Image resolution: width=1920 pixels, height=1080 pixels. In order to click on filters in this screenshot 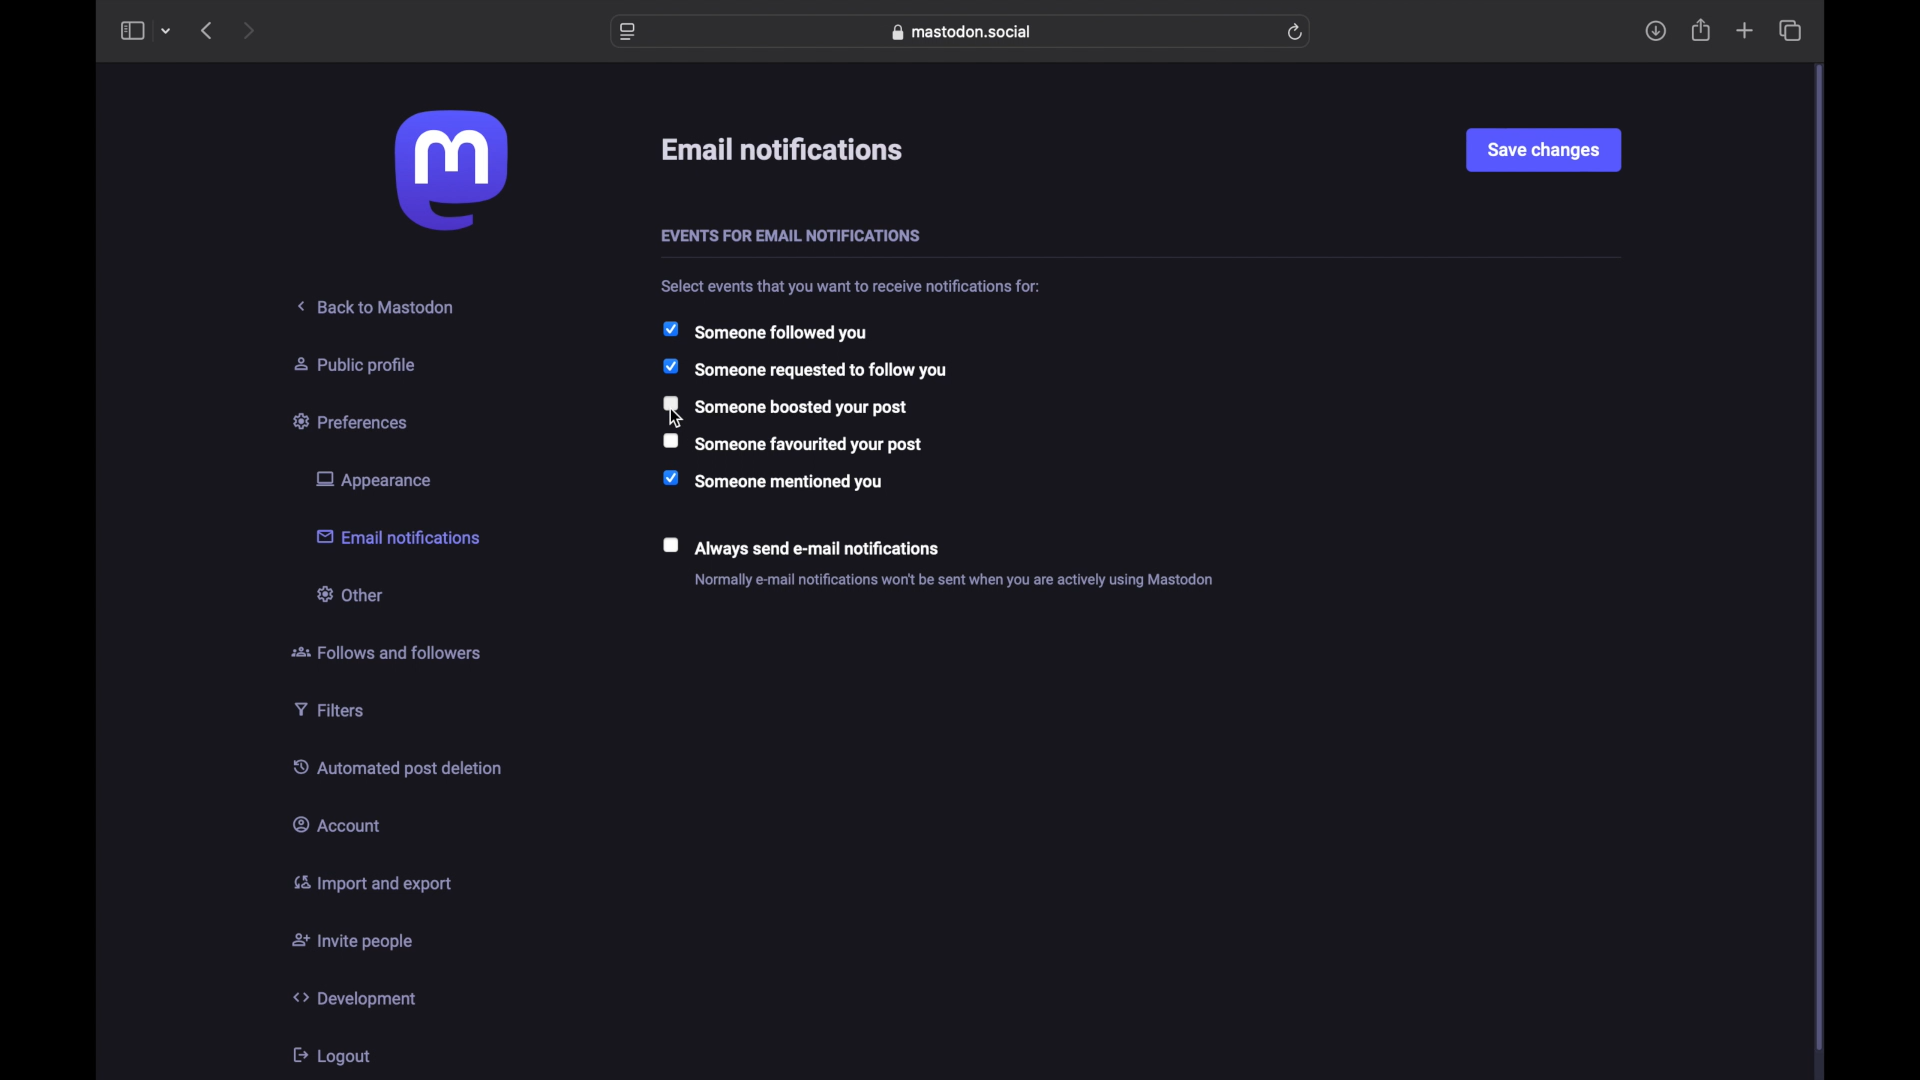, I will do `click(329, 709)`.